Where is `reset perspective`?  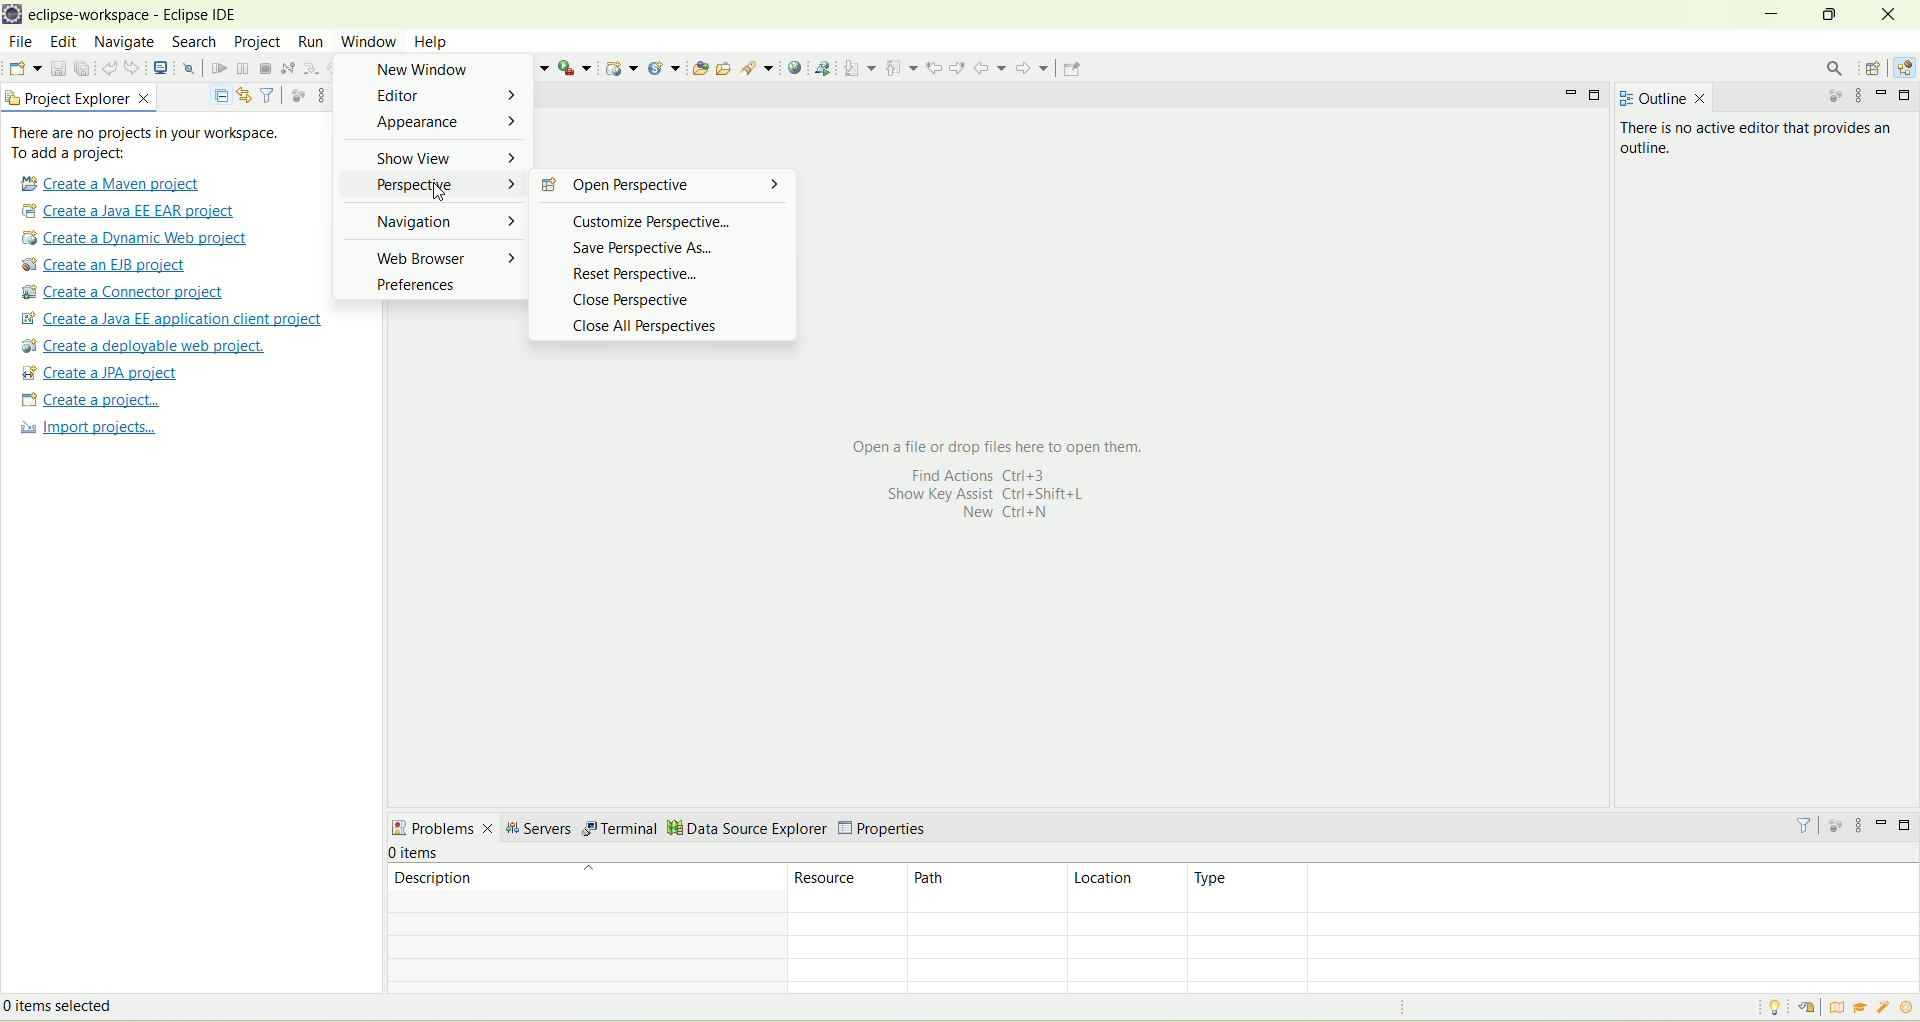
reset perspective is located at coordinates (629, 275).